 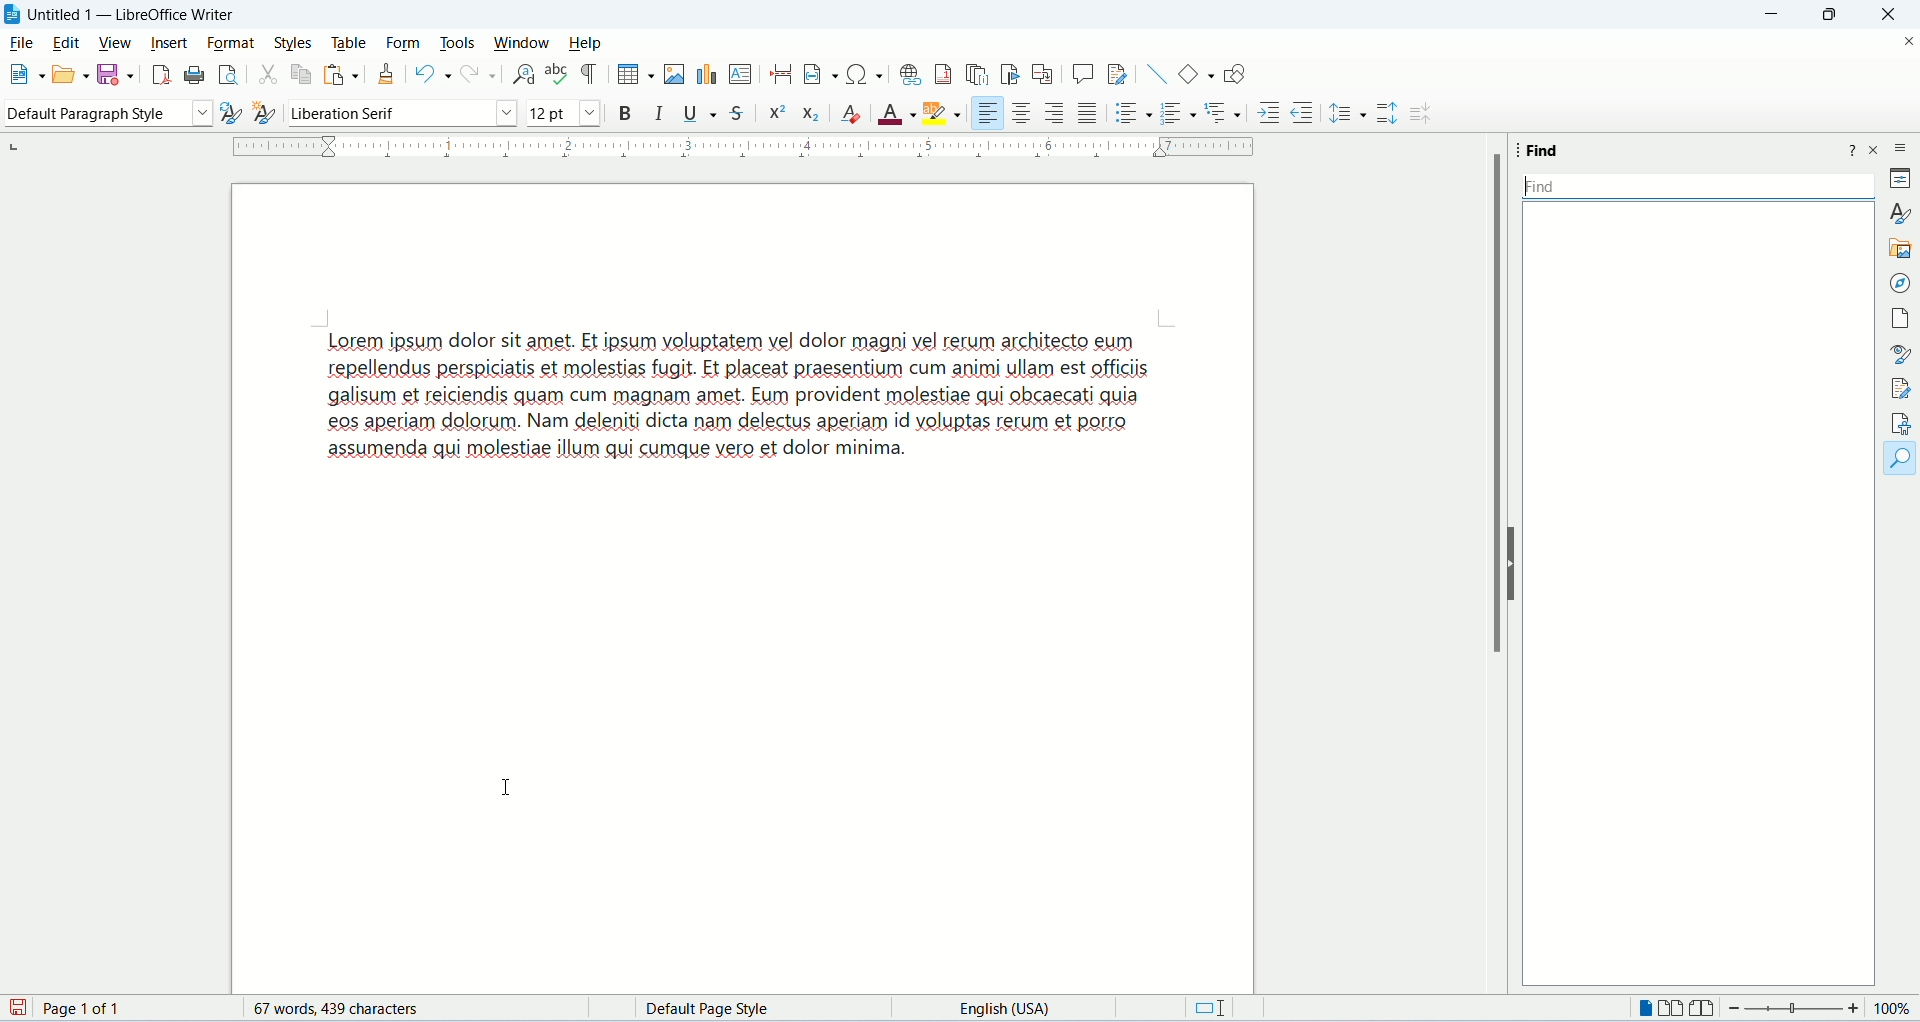 What do you see at coordinates (625, 74) in the screenshot?
I see `insert table` at bounding box center [625, 74].